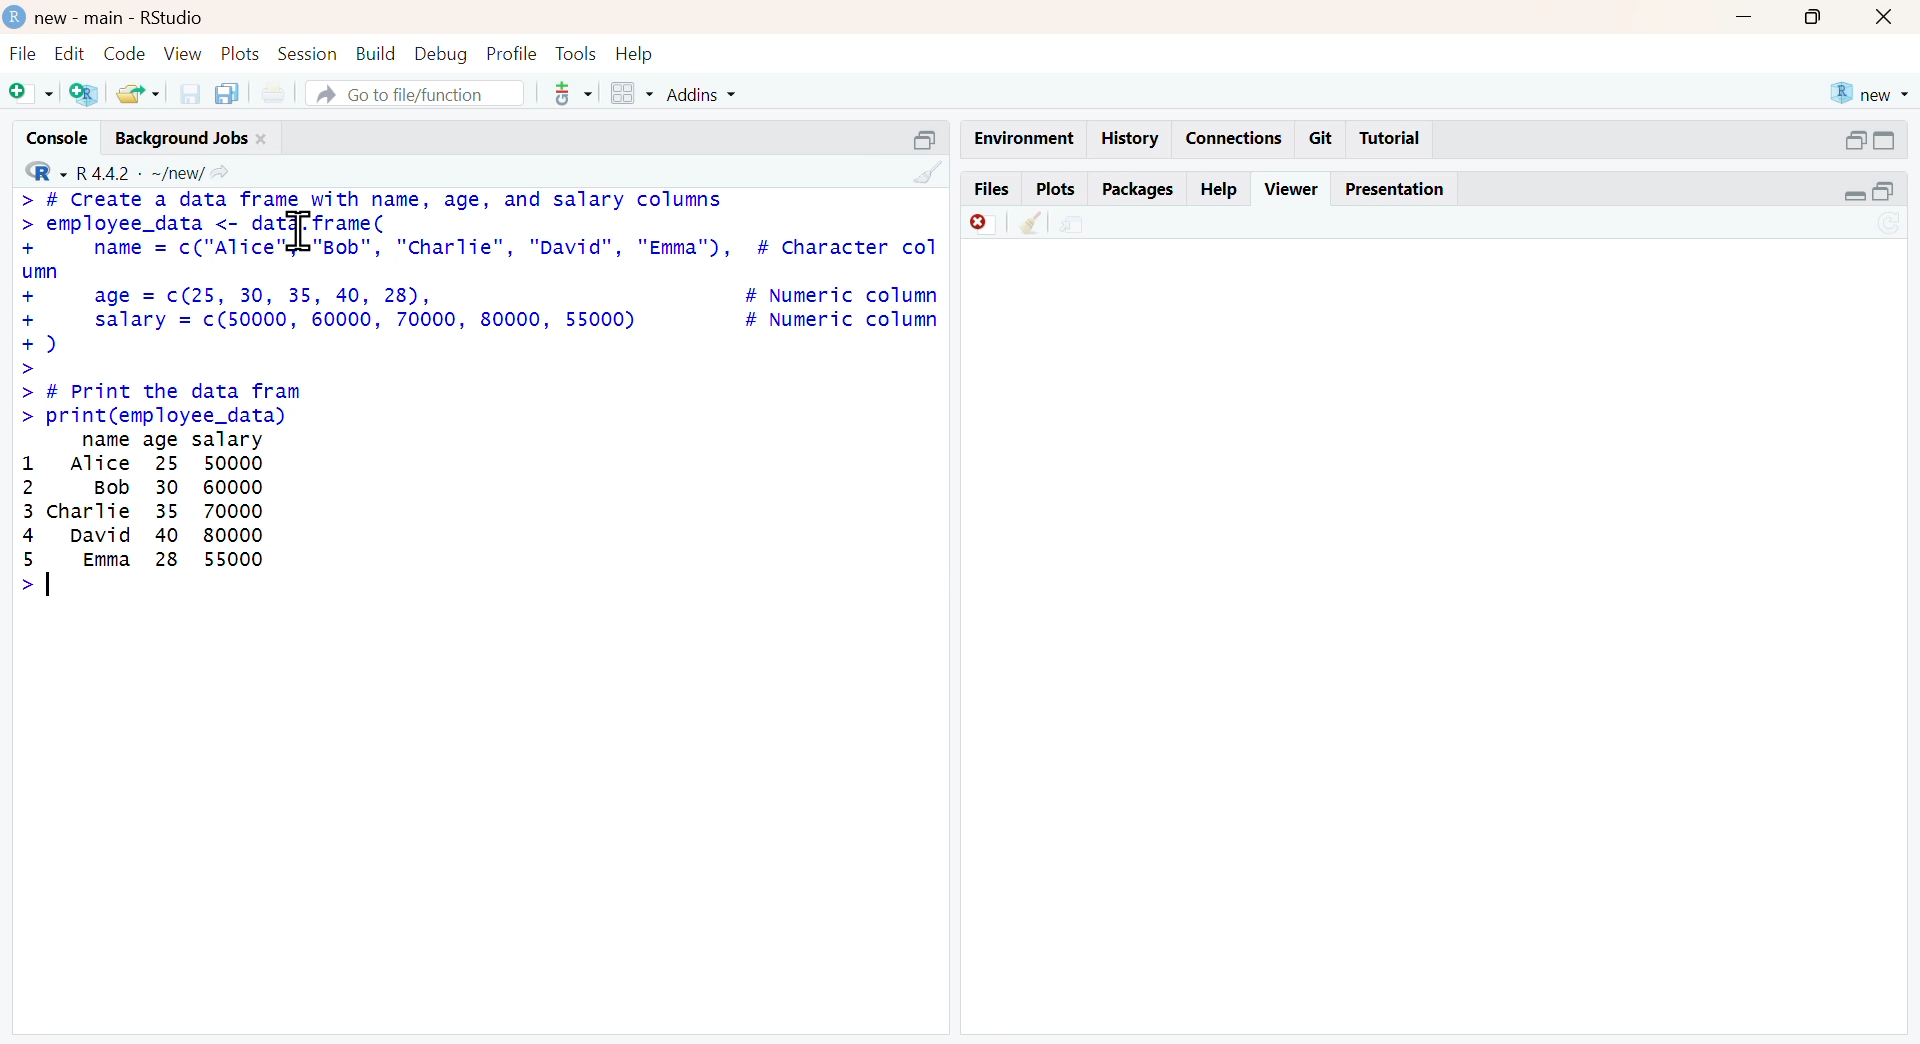  Describe the element at coordinates (511, 54) in the screenshot. I see `Profile` at that location.